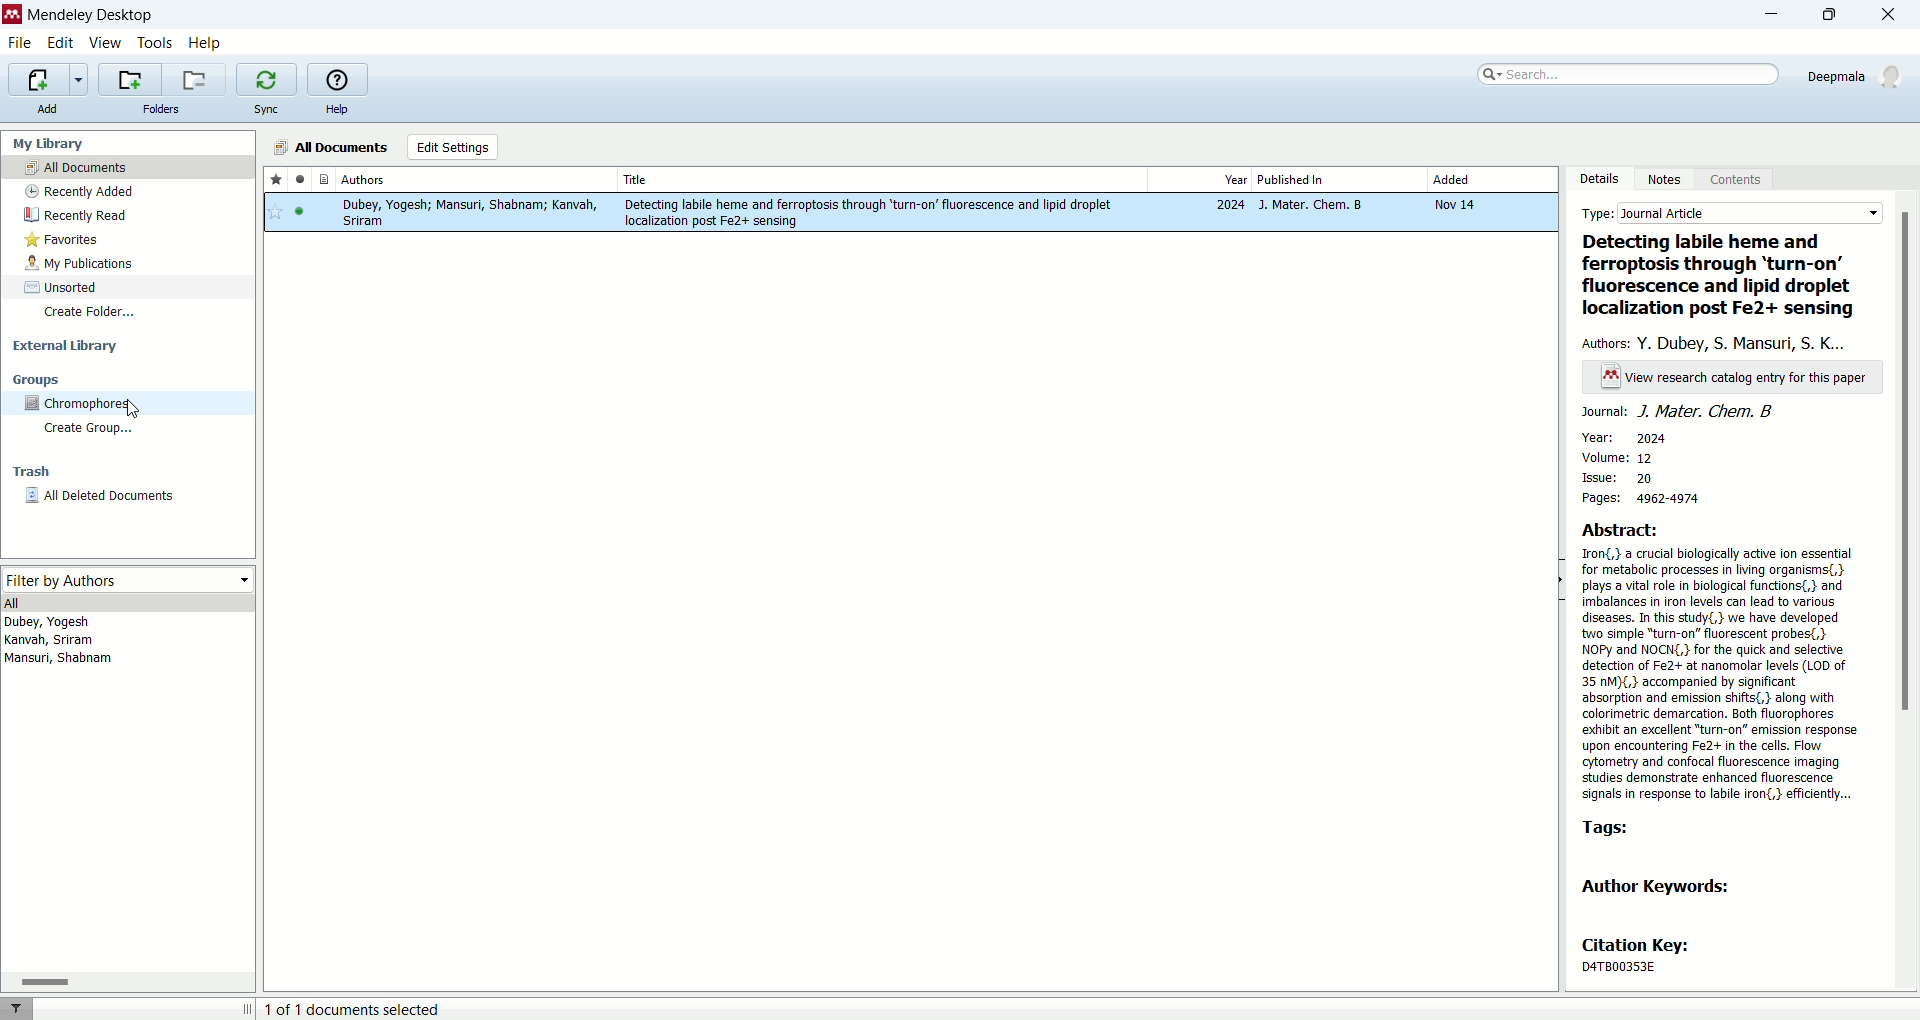 Image resolution: width=1920 pixels, height=1020 pixels. What do you see at coordinates (62, 241) in the screenshot?
I see `favorites` at bounding box center [62, 241].